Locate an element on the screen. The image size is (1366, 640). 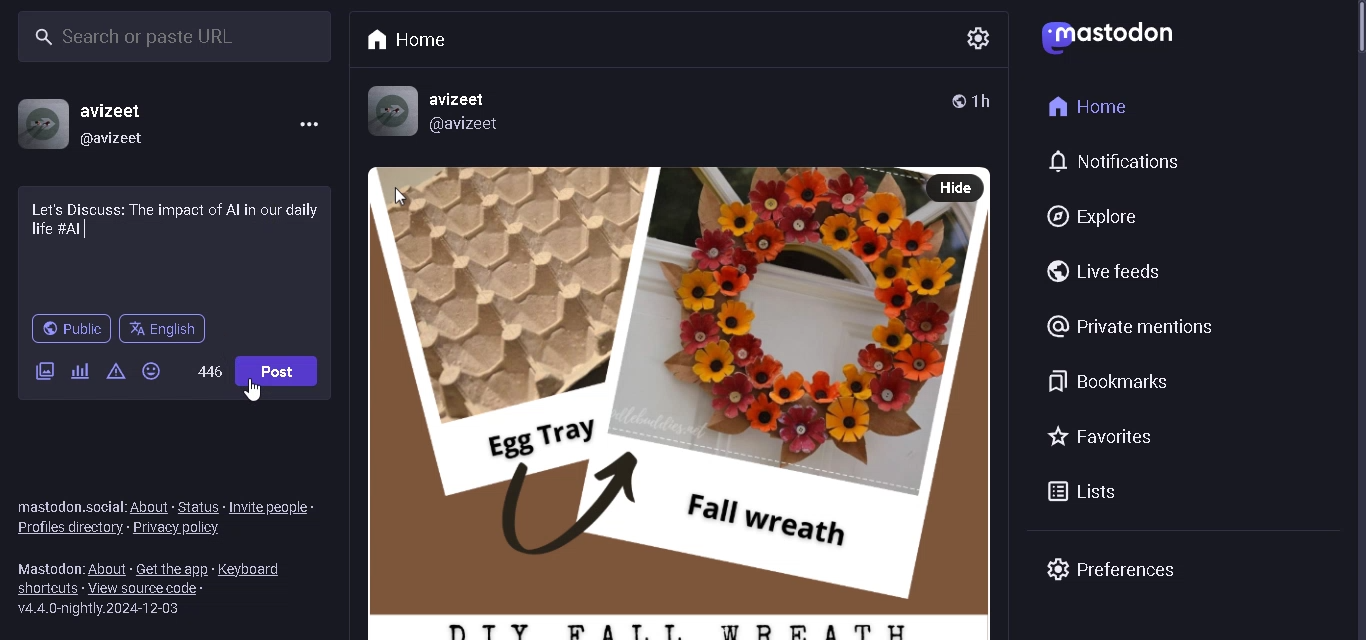
PUBLIC POST is located at coordinates (950, 103).